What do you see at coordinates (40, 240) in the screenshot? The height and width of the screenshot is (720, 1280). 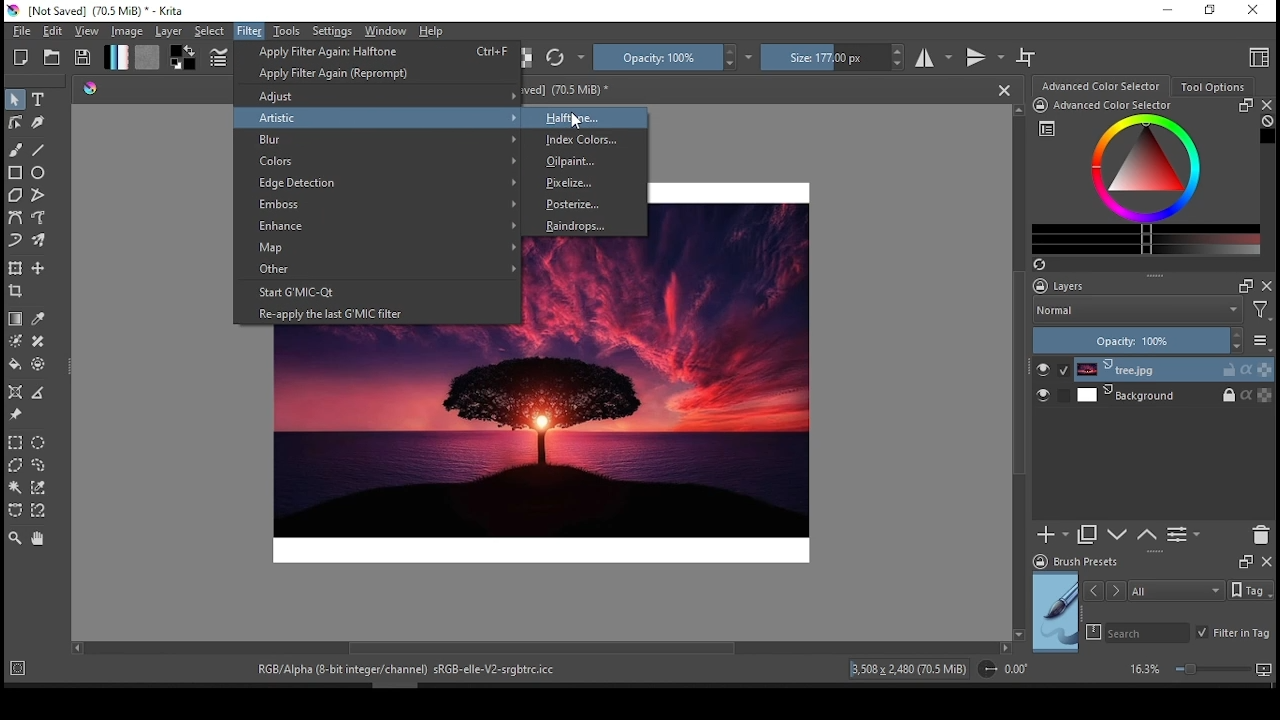 I see `multi brush tool` at bounding box center [40, 240].